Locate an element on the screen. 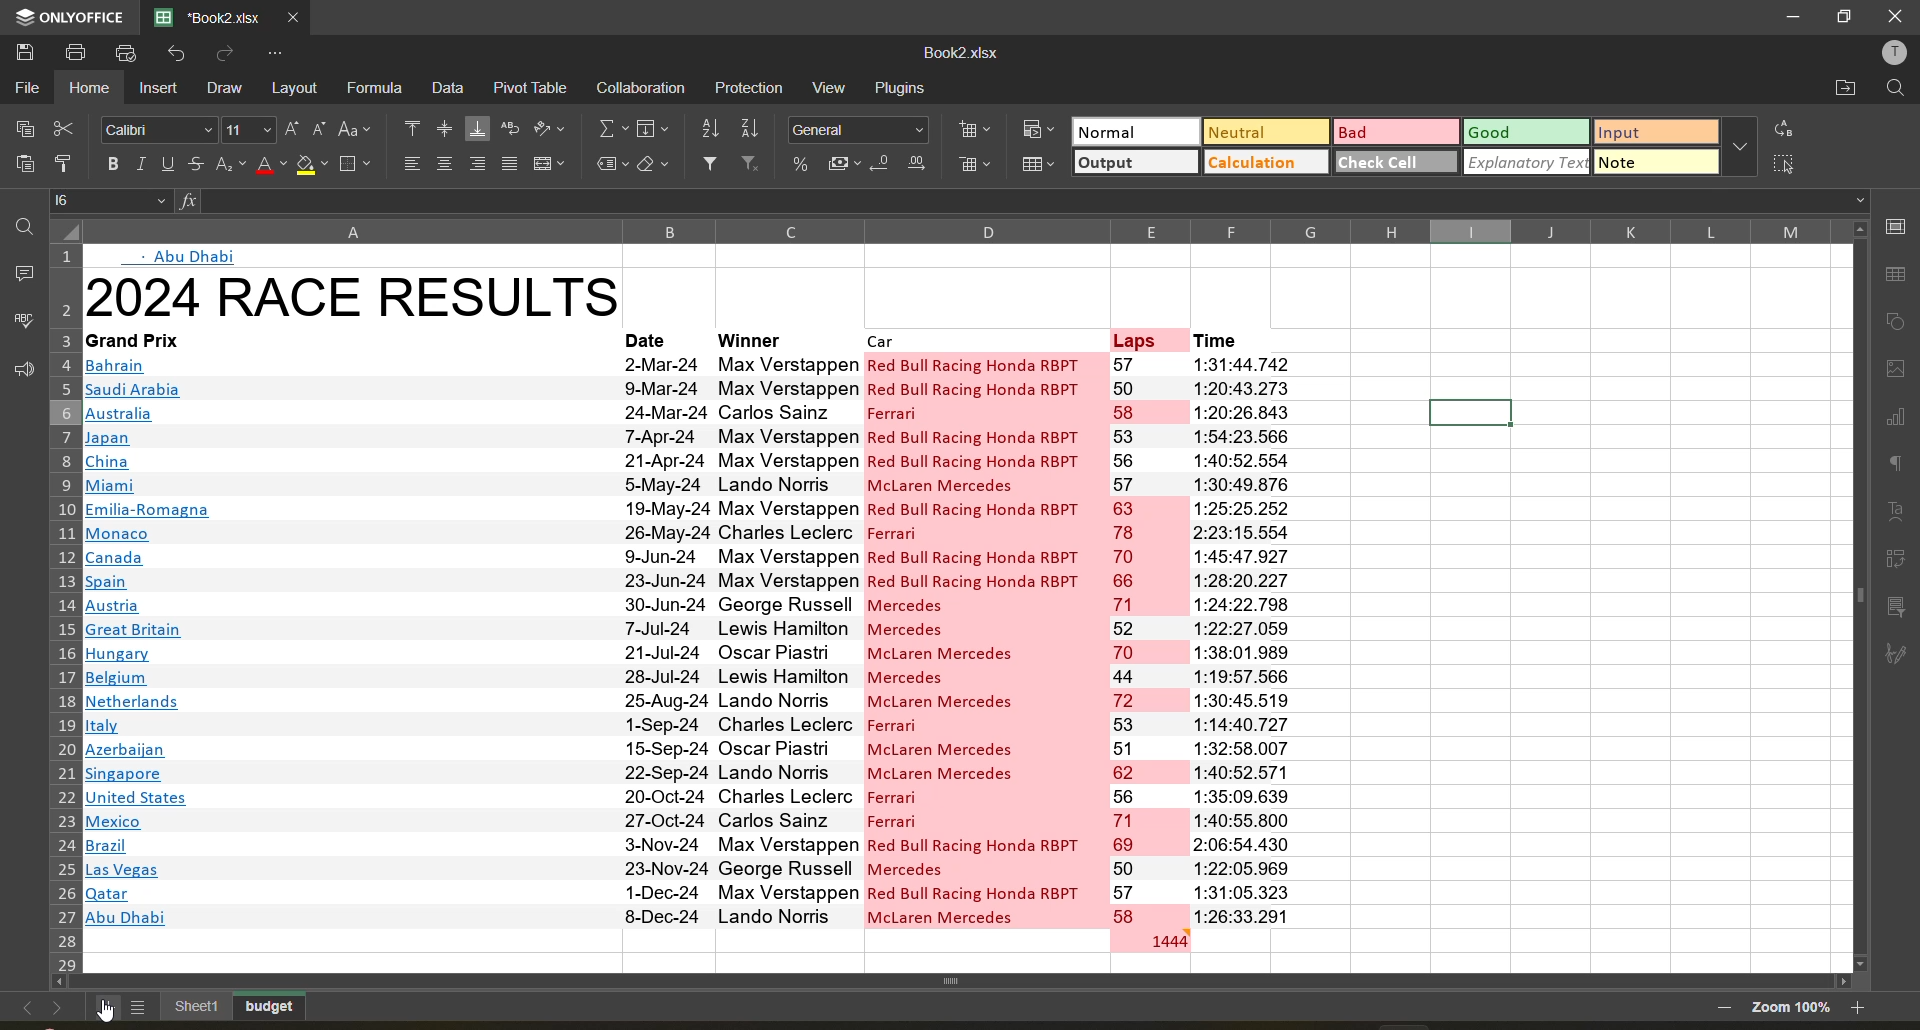 The height and width of the screenshot is (1030, 1920). date is located at coordinates (656, 337).